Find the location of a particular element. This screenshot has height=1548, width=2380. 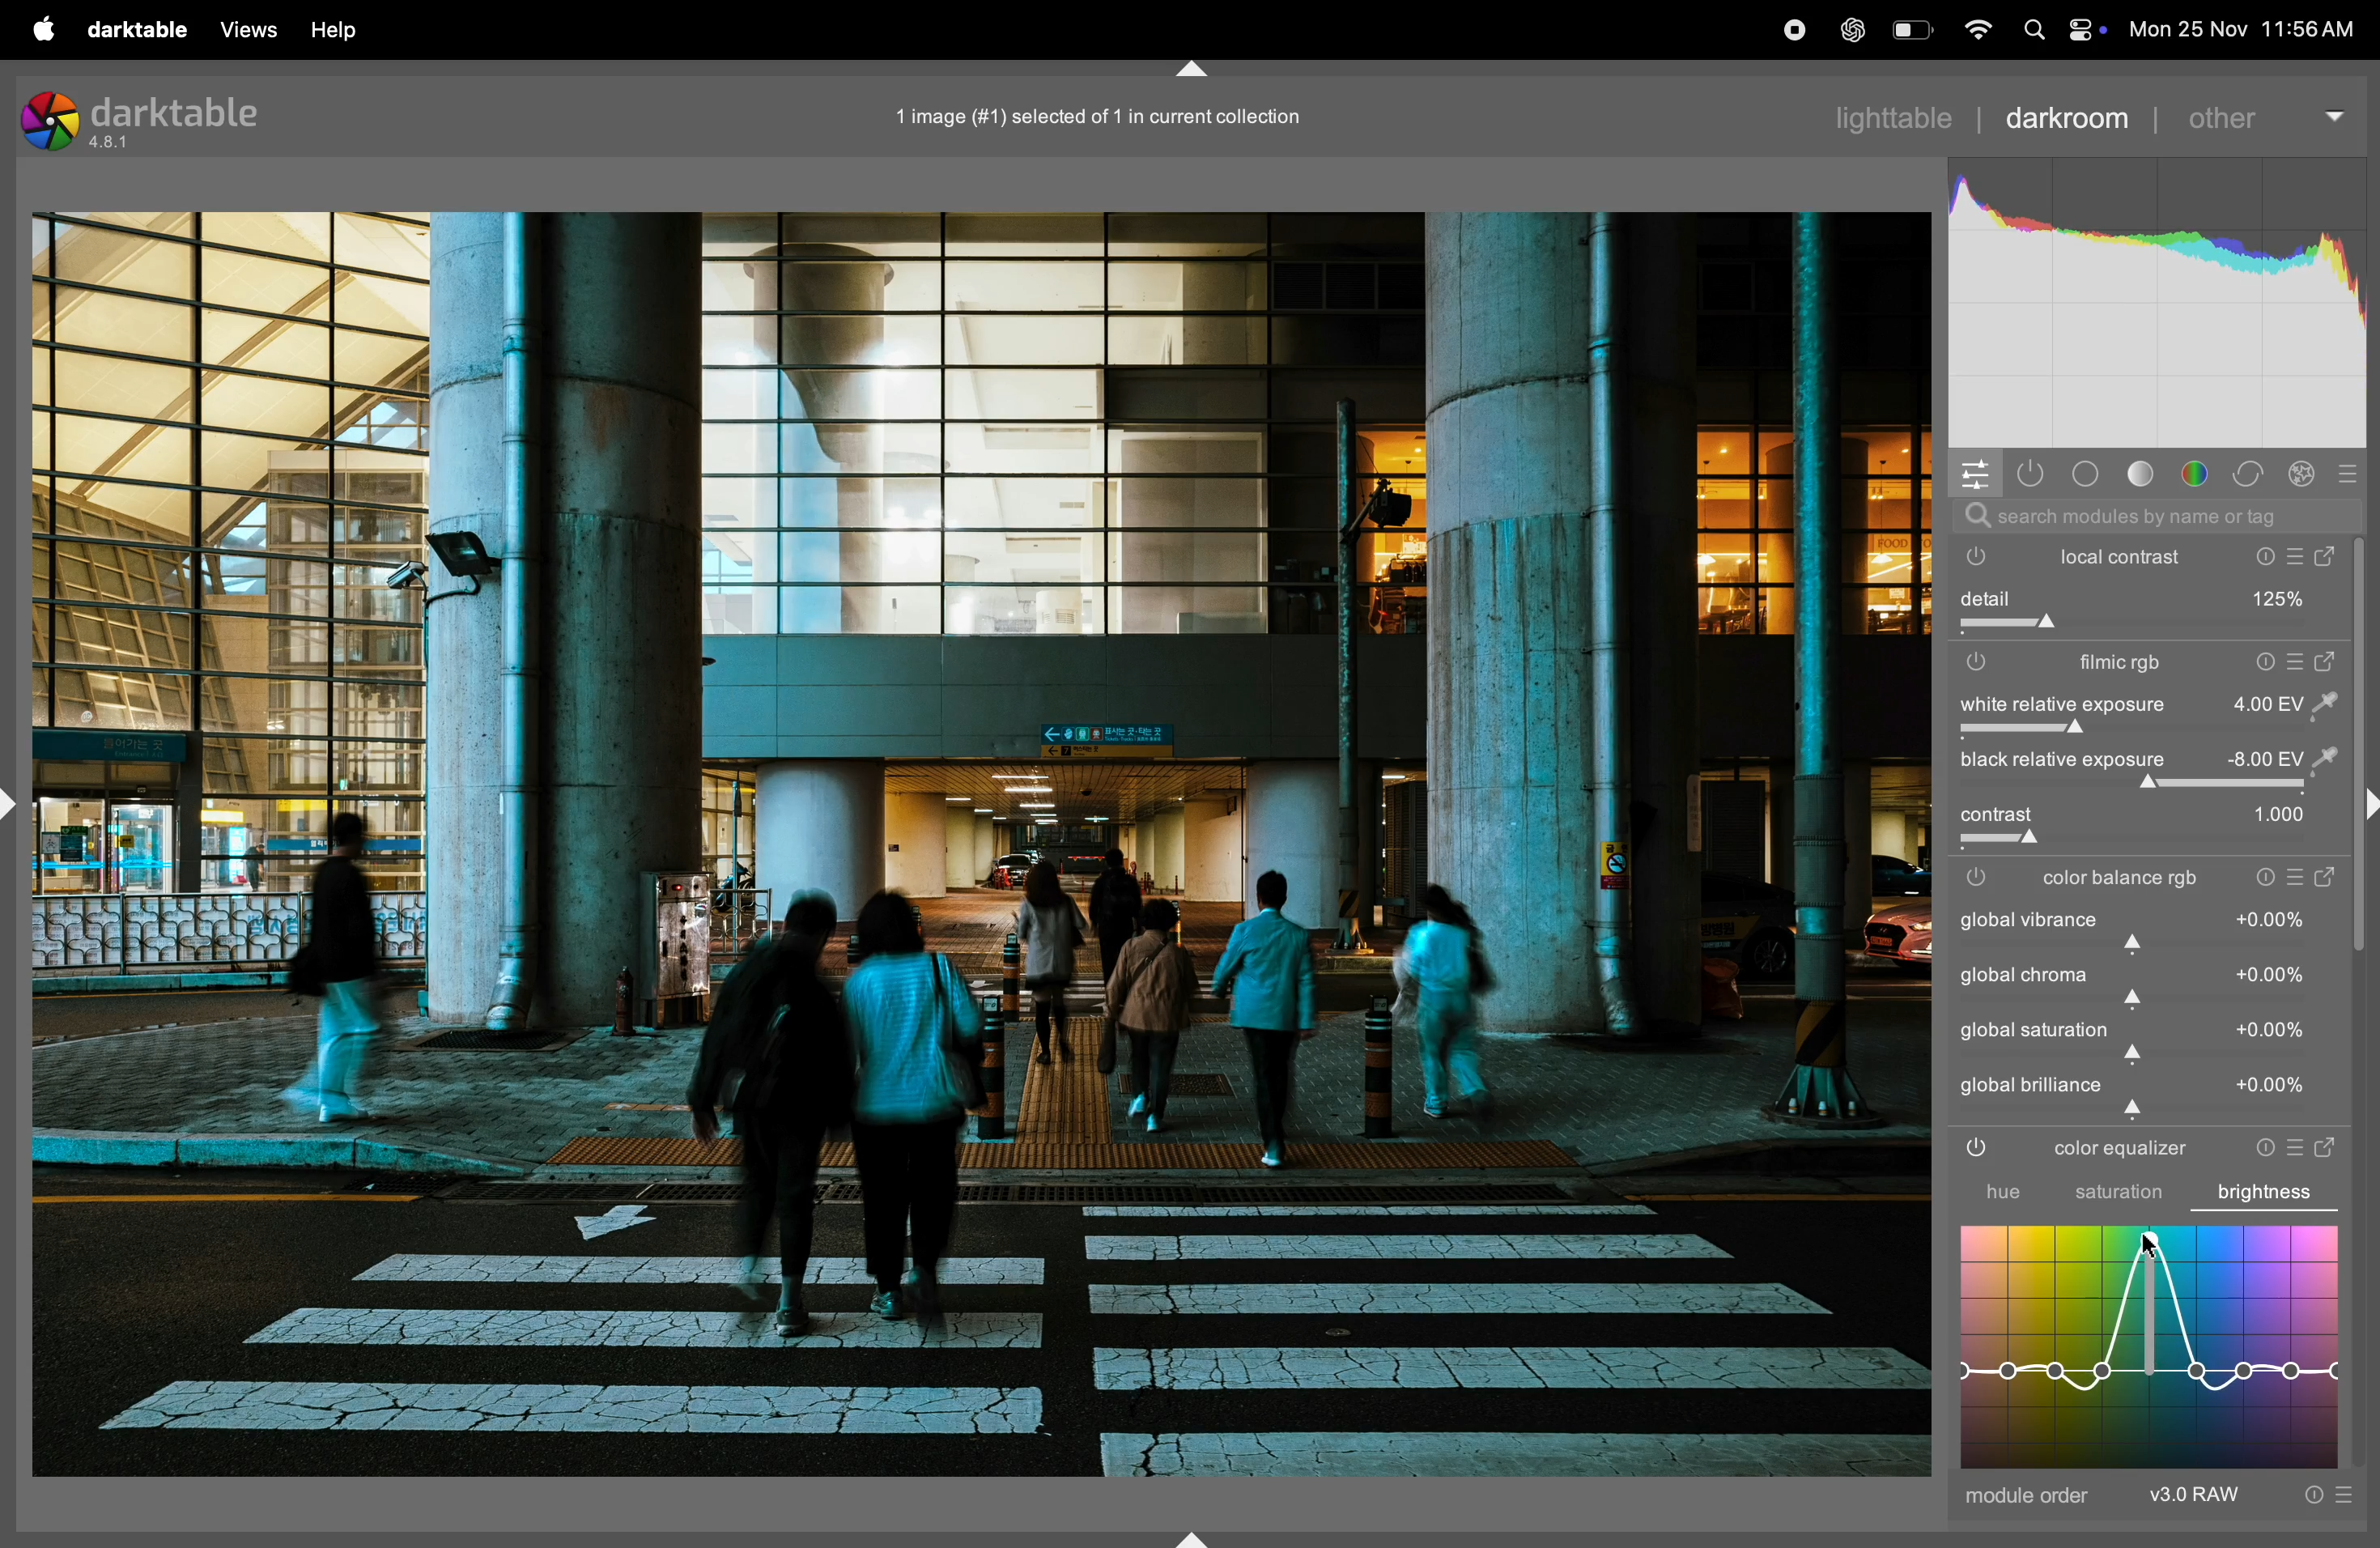

light table is located at coordinates (1894, 115).